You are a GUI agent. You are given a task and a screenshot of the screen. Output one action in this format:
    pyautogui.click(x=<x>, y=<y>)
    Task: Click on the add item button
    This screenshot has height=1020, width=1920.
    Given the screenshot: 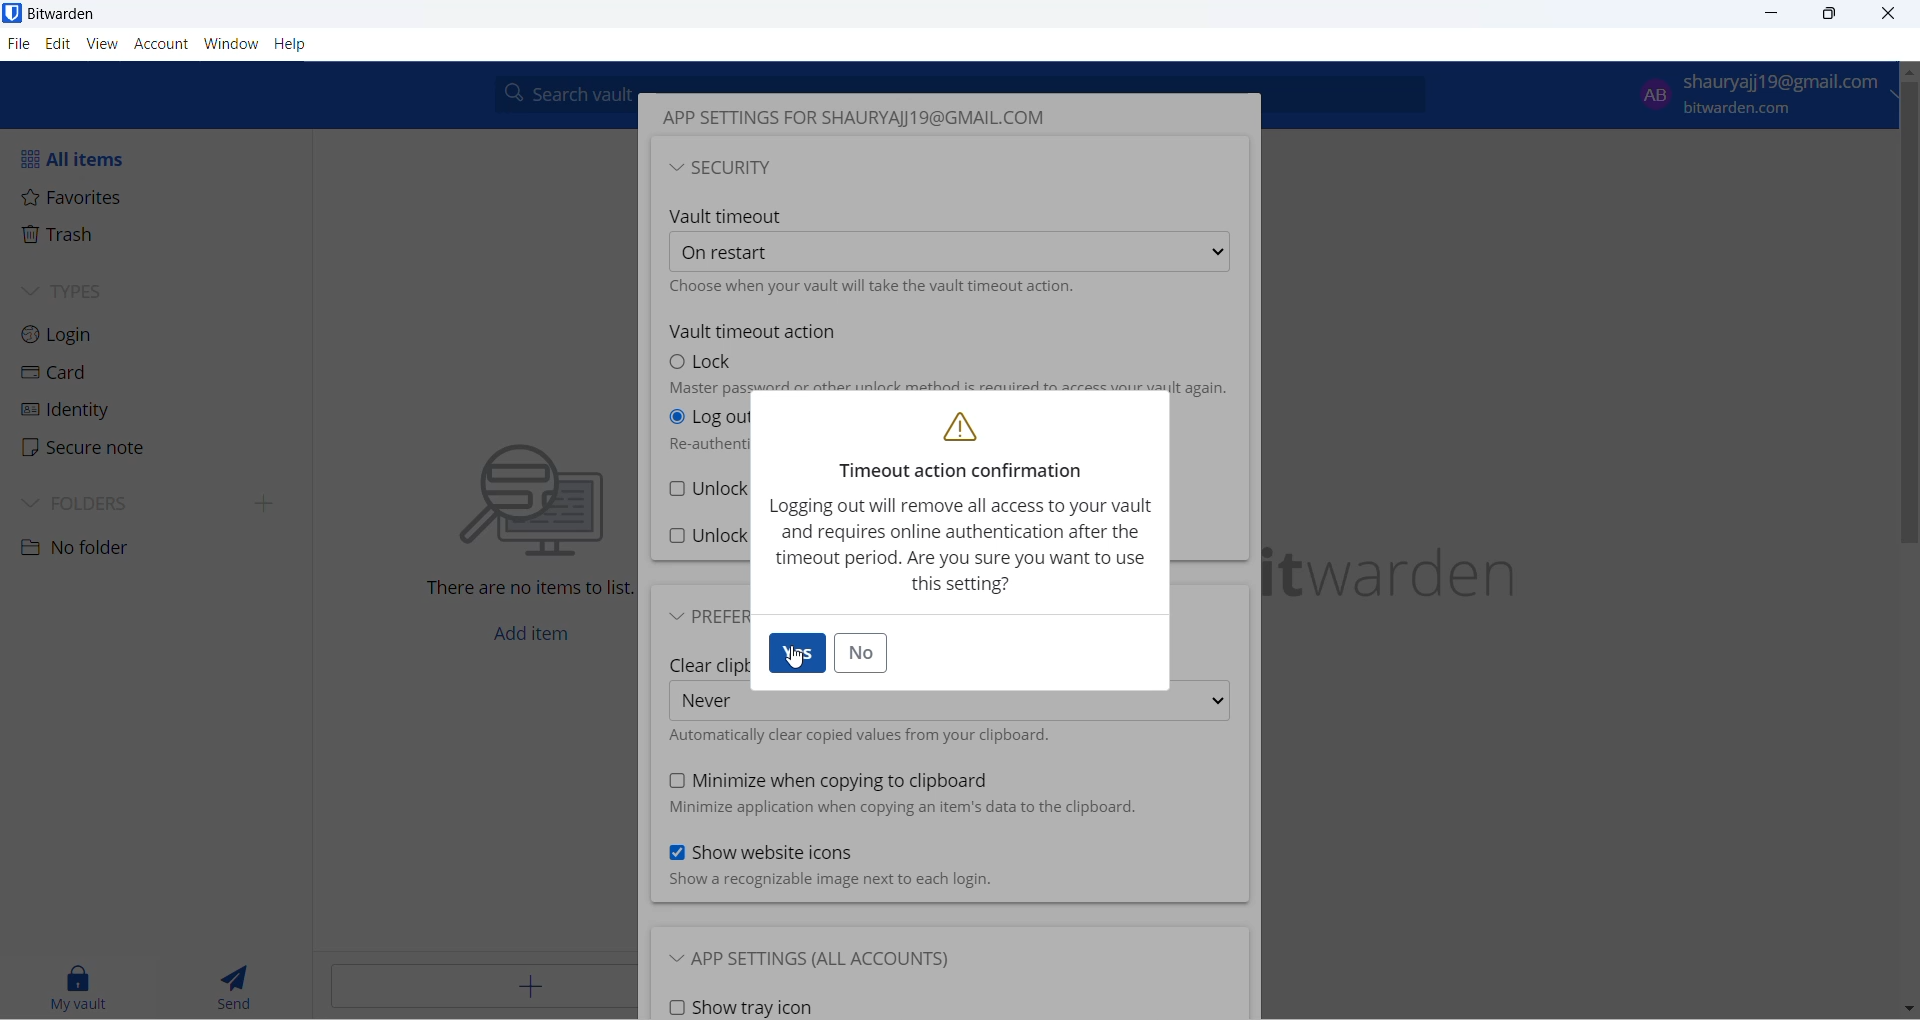 What is the action you would take?
    pyautogui.click(x=529, y=638)
    